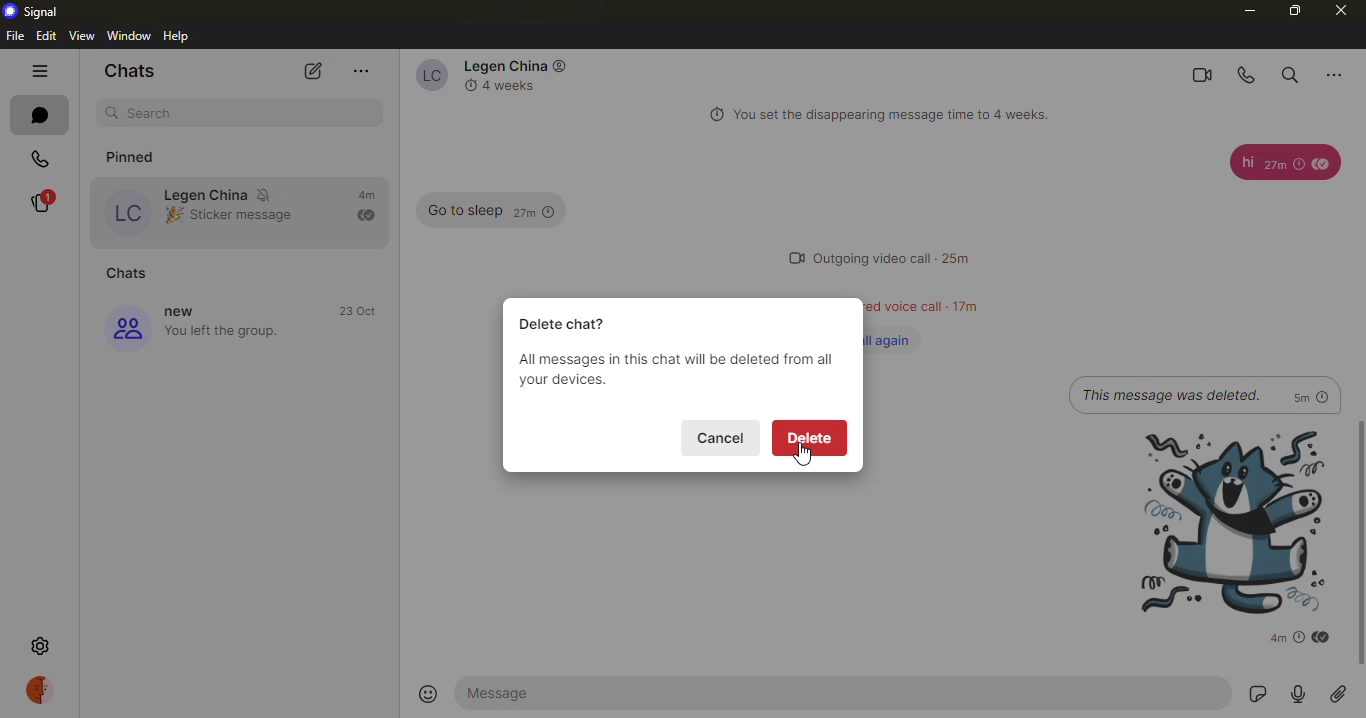 The height and width of the screenshot is (718, 1366). I want to click on record, so click(1299, 694).